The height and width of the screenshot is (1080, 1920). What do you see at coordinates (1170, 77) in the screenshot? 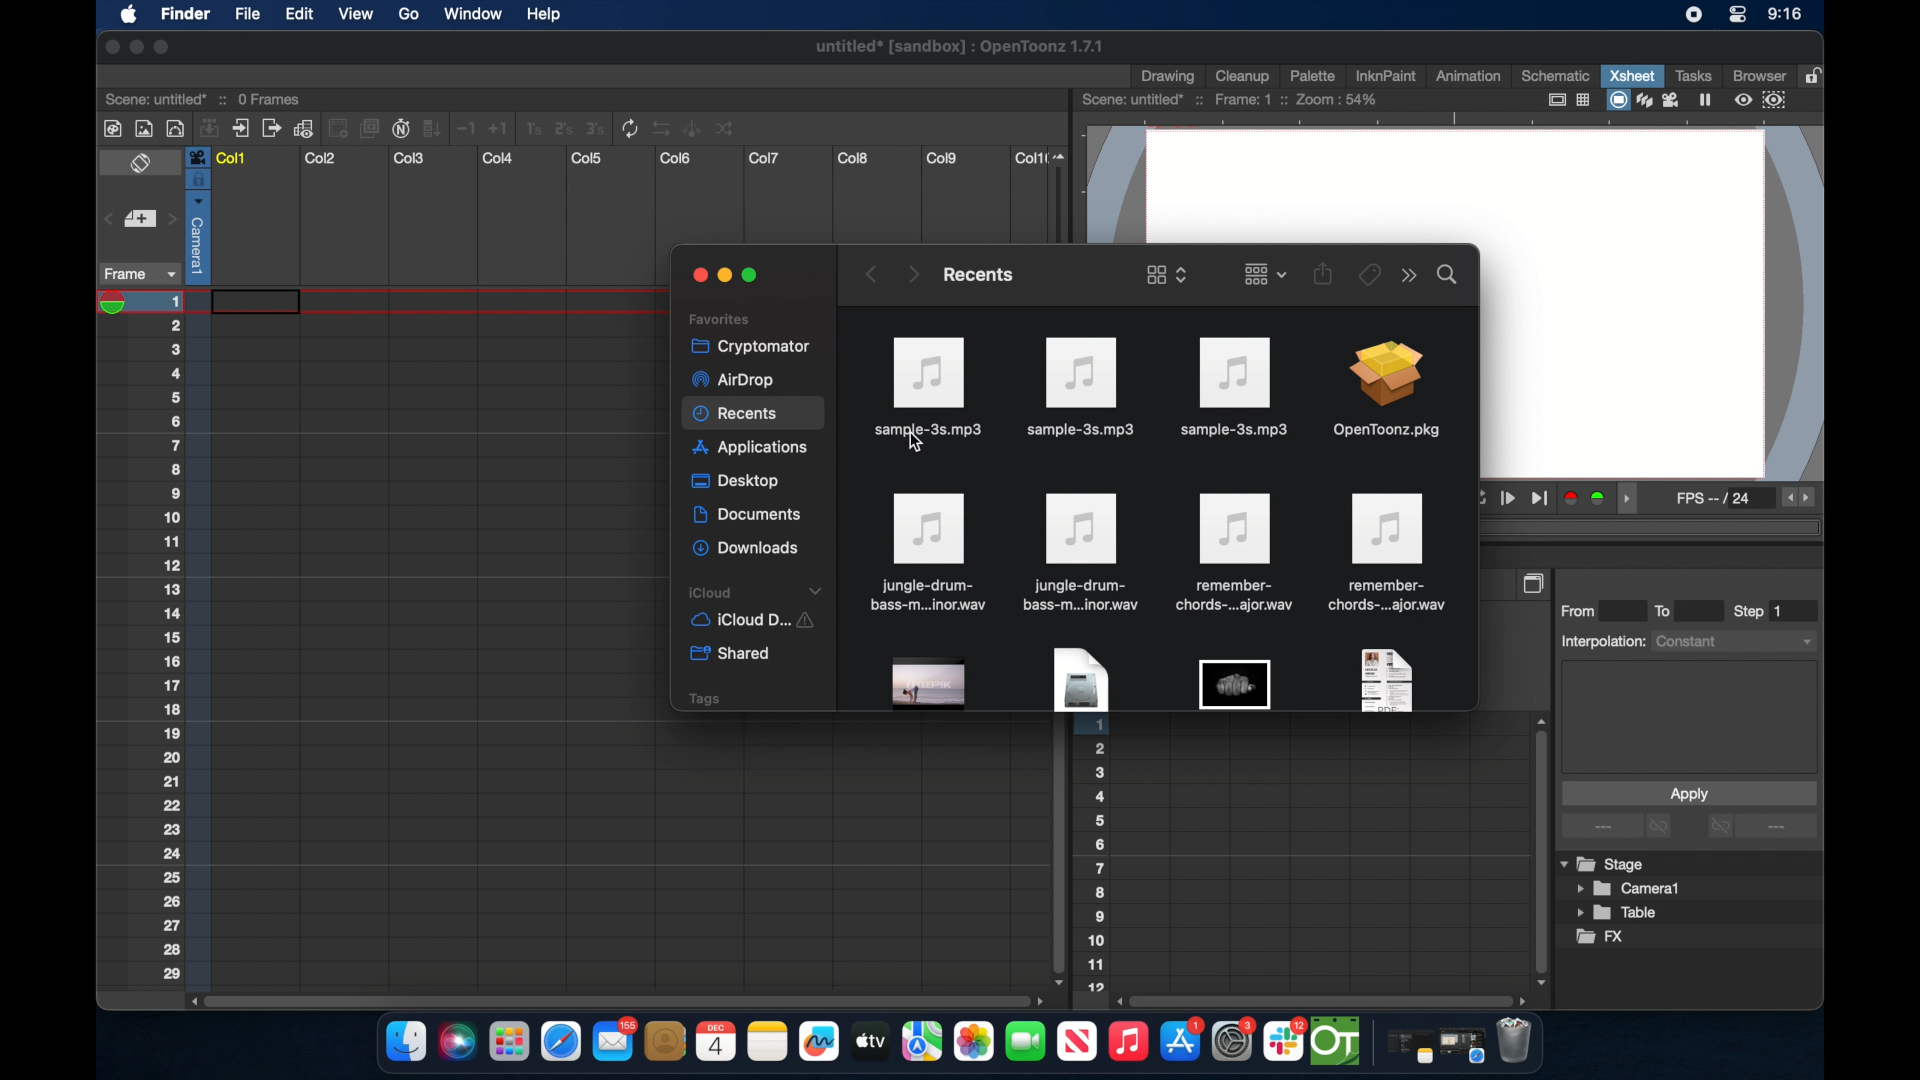
I see `drawing` at bounding box center [1170, 77].